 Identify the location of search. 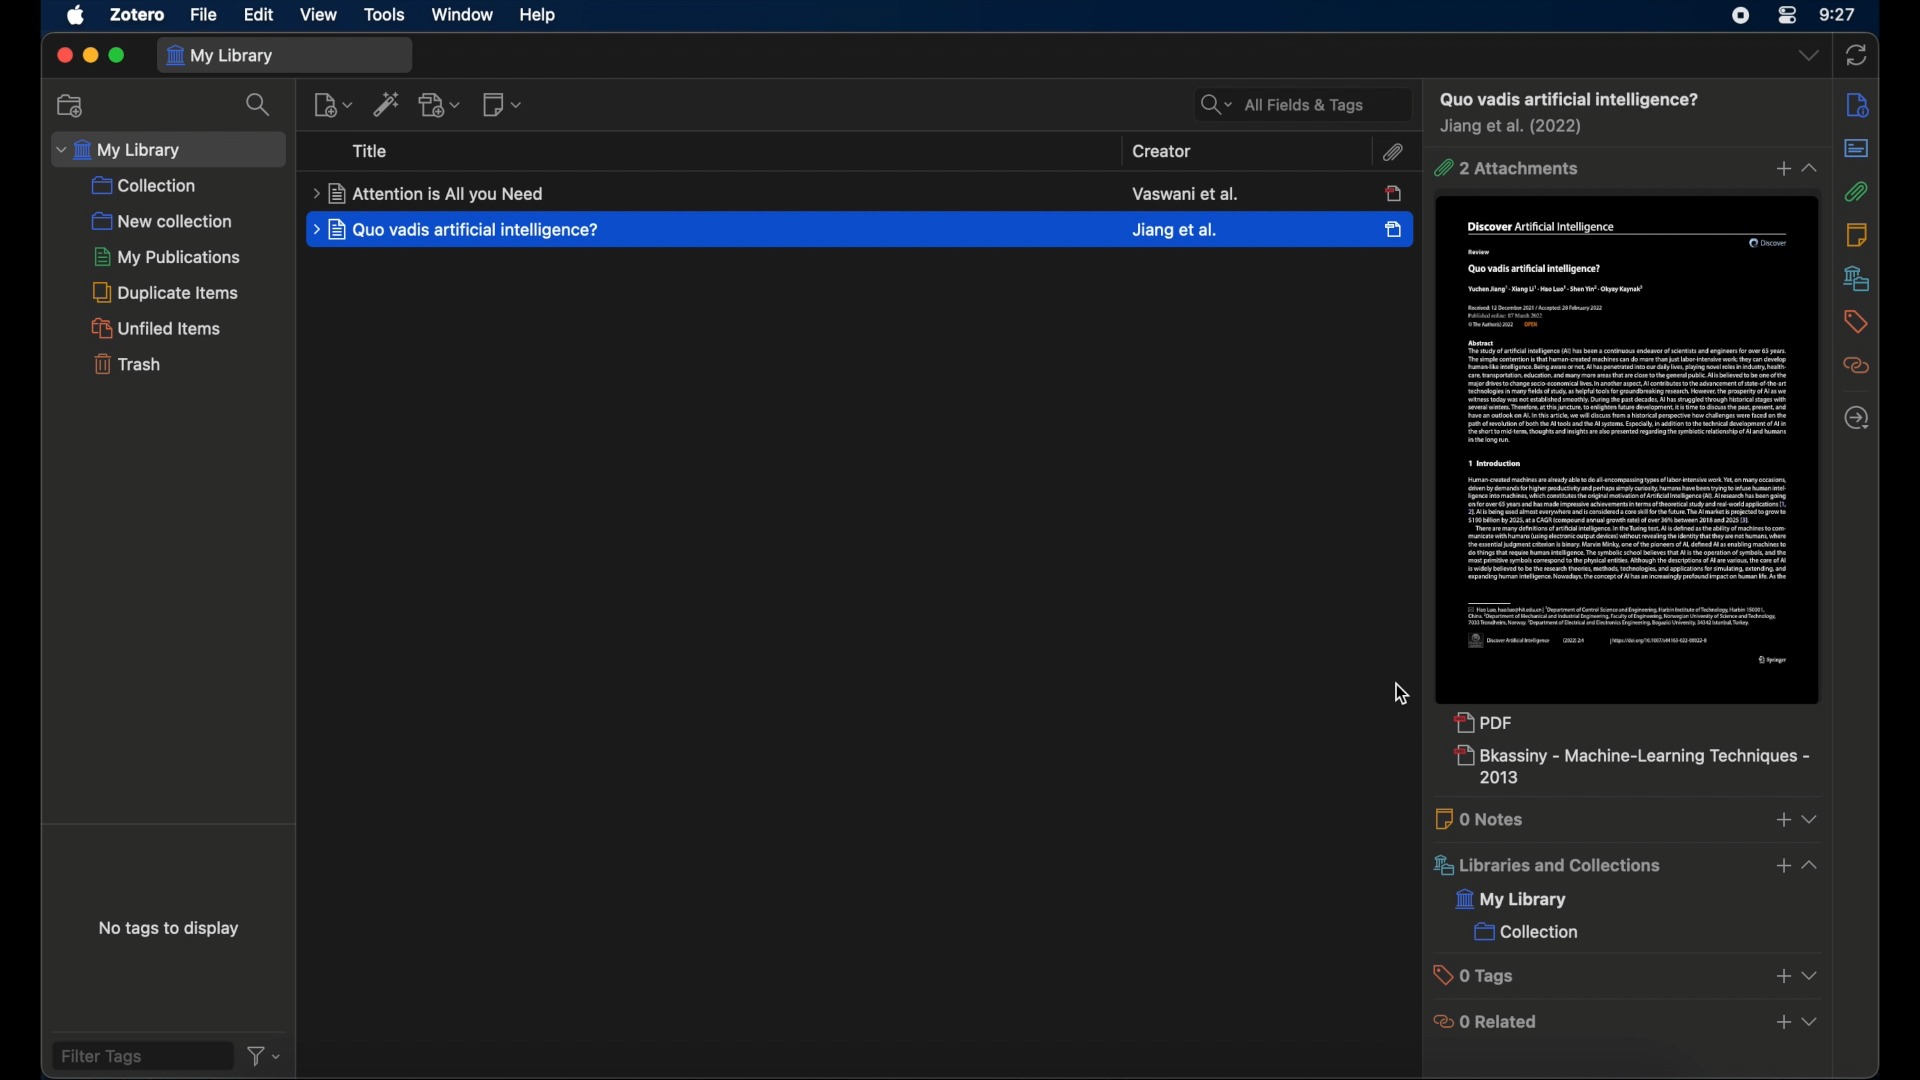
(259, 105).